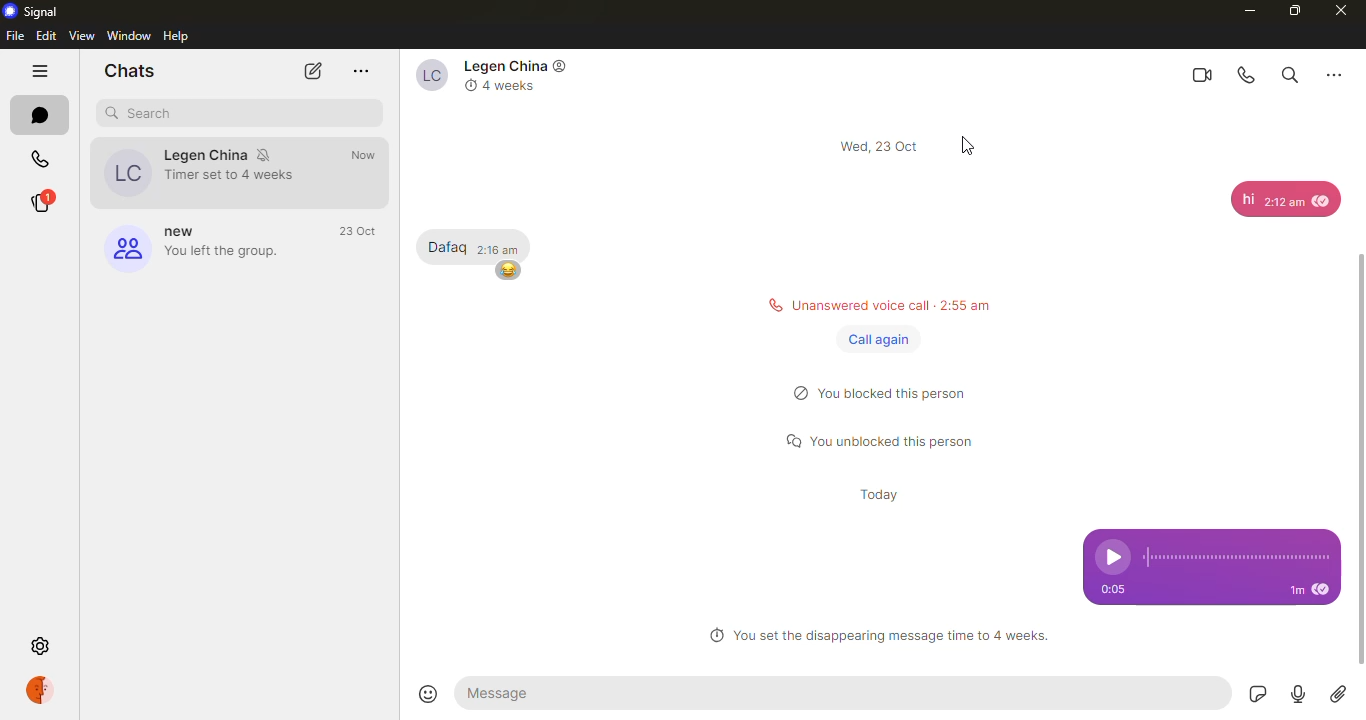  What do you see at coordinates (1298, 695) in the screenshot?
I see `record` at bounding box center [1298, 695].